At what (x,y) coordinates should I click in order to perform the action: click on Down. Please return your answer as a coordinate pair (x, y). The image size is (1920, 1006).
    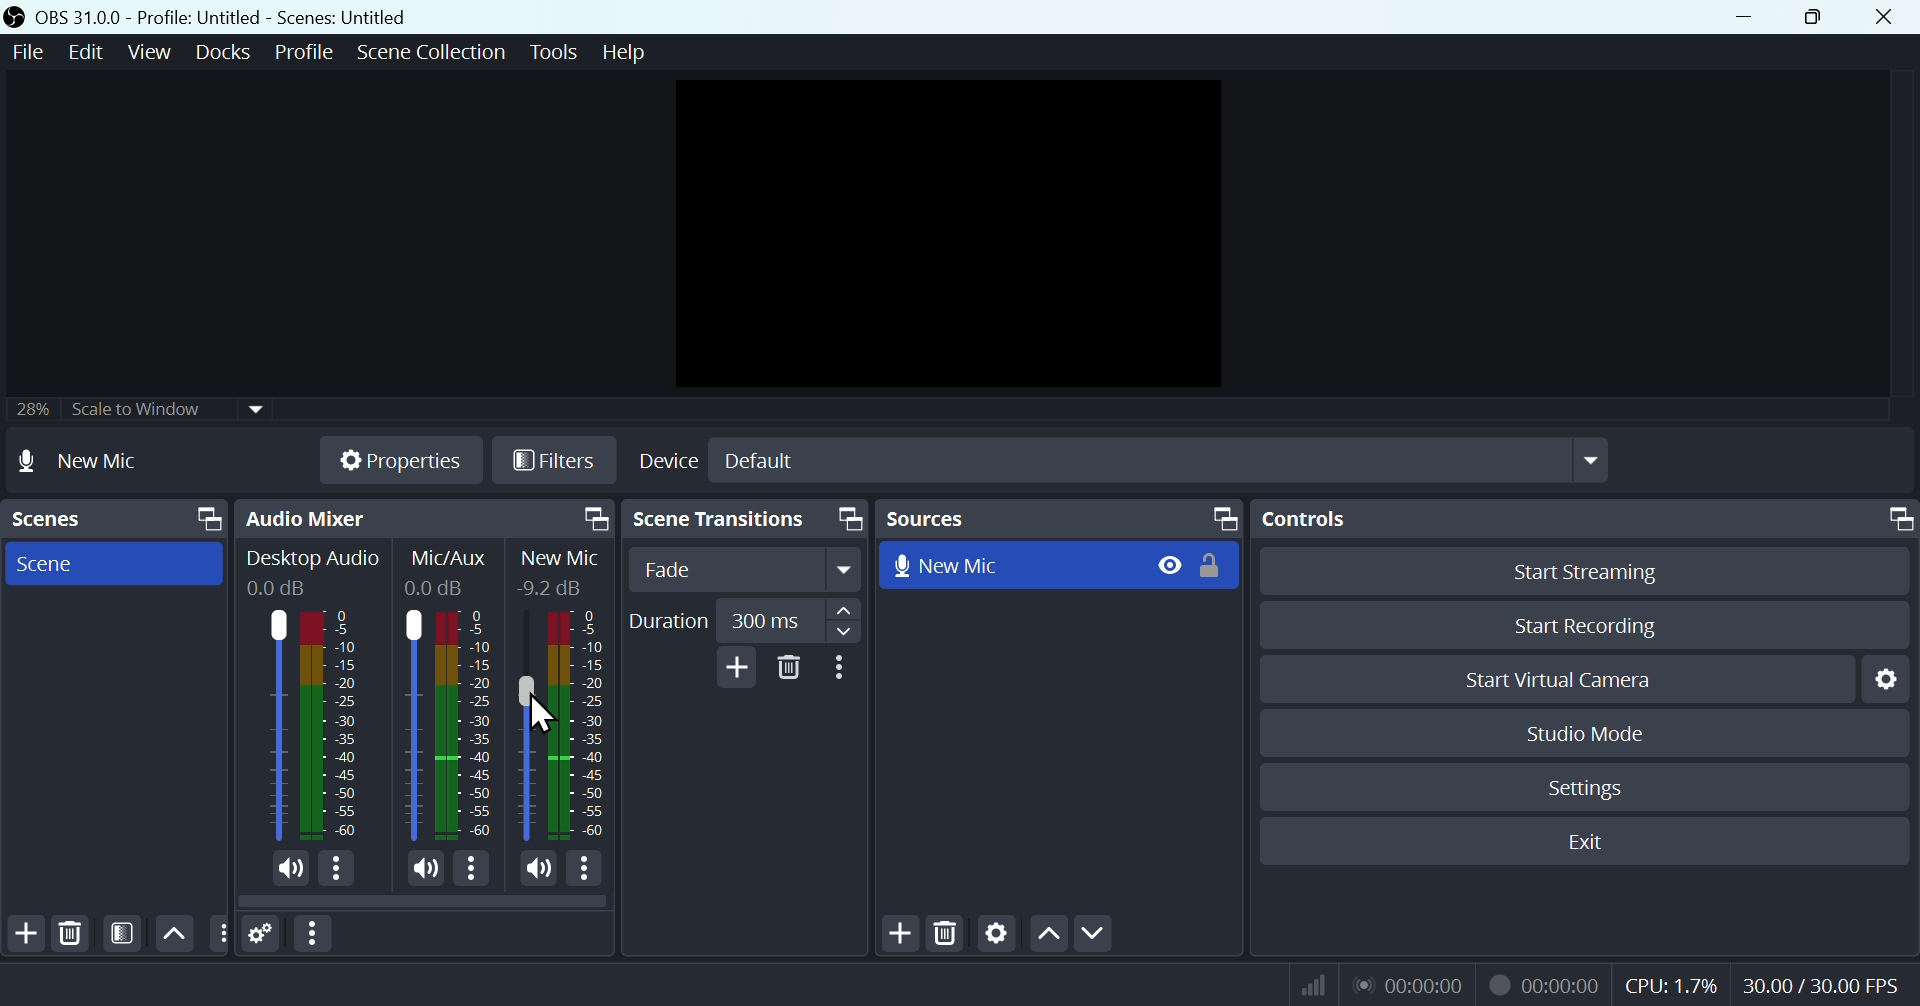
    Looking at the image, I should click on (1093, 935).